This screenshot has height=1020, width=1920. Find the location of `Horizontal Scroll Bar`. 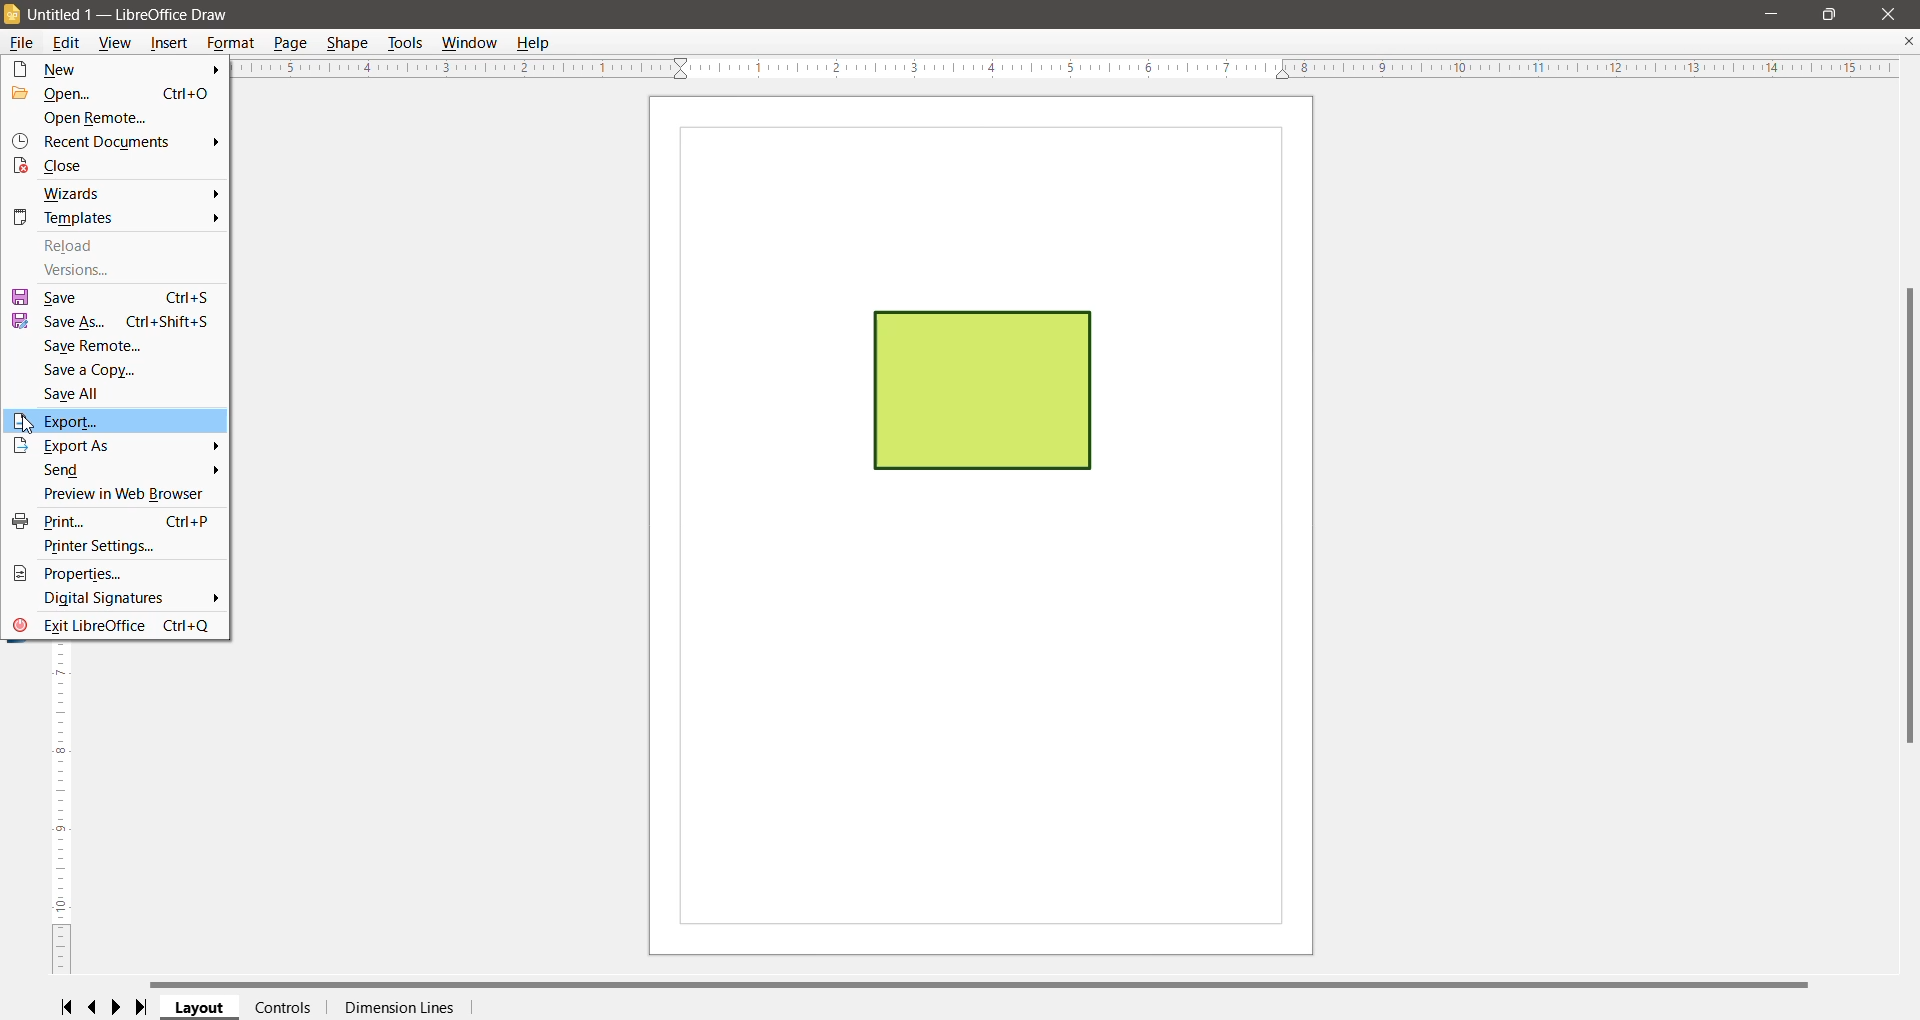

Horizontal Scroll Bar is located at coordinates (991, 983).